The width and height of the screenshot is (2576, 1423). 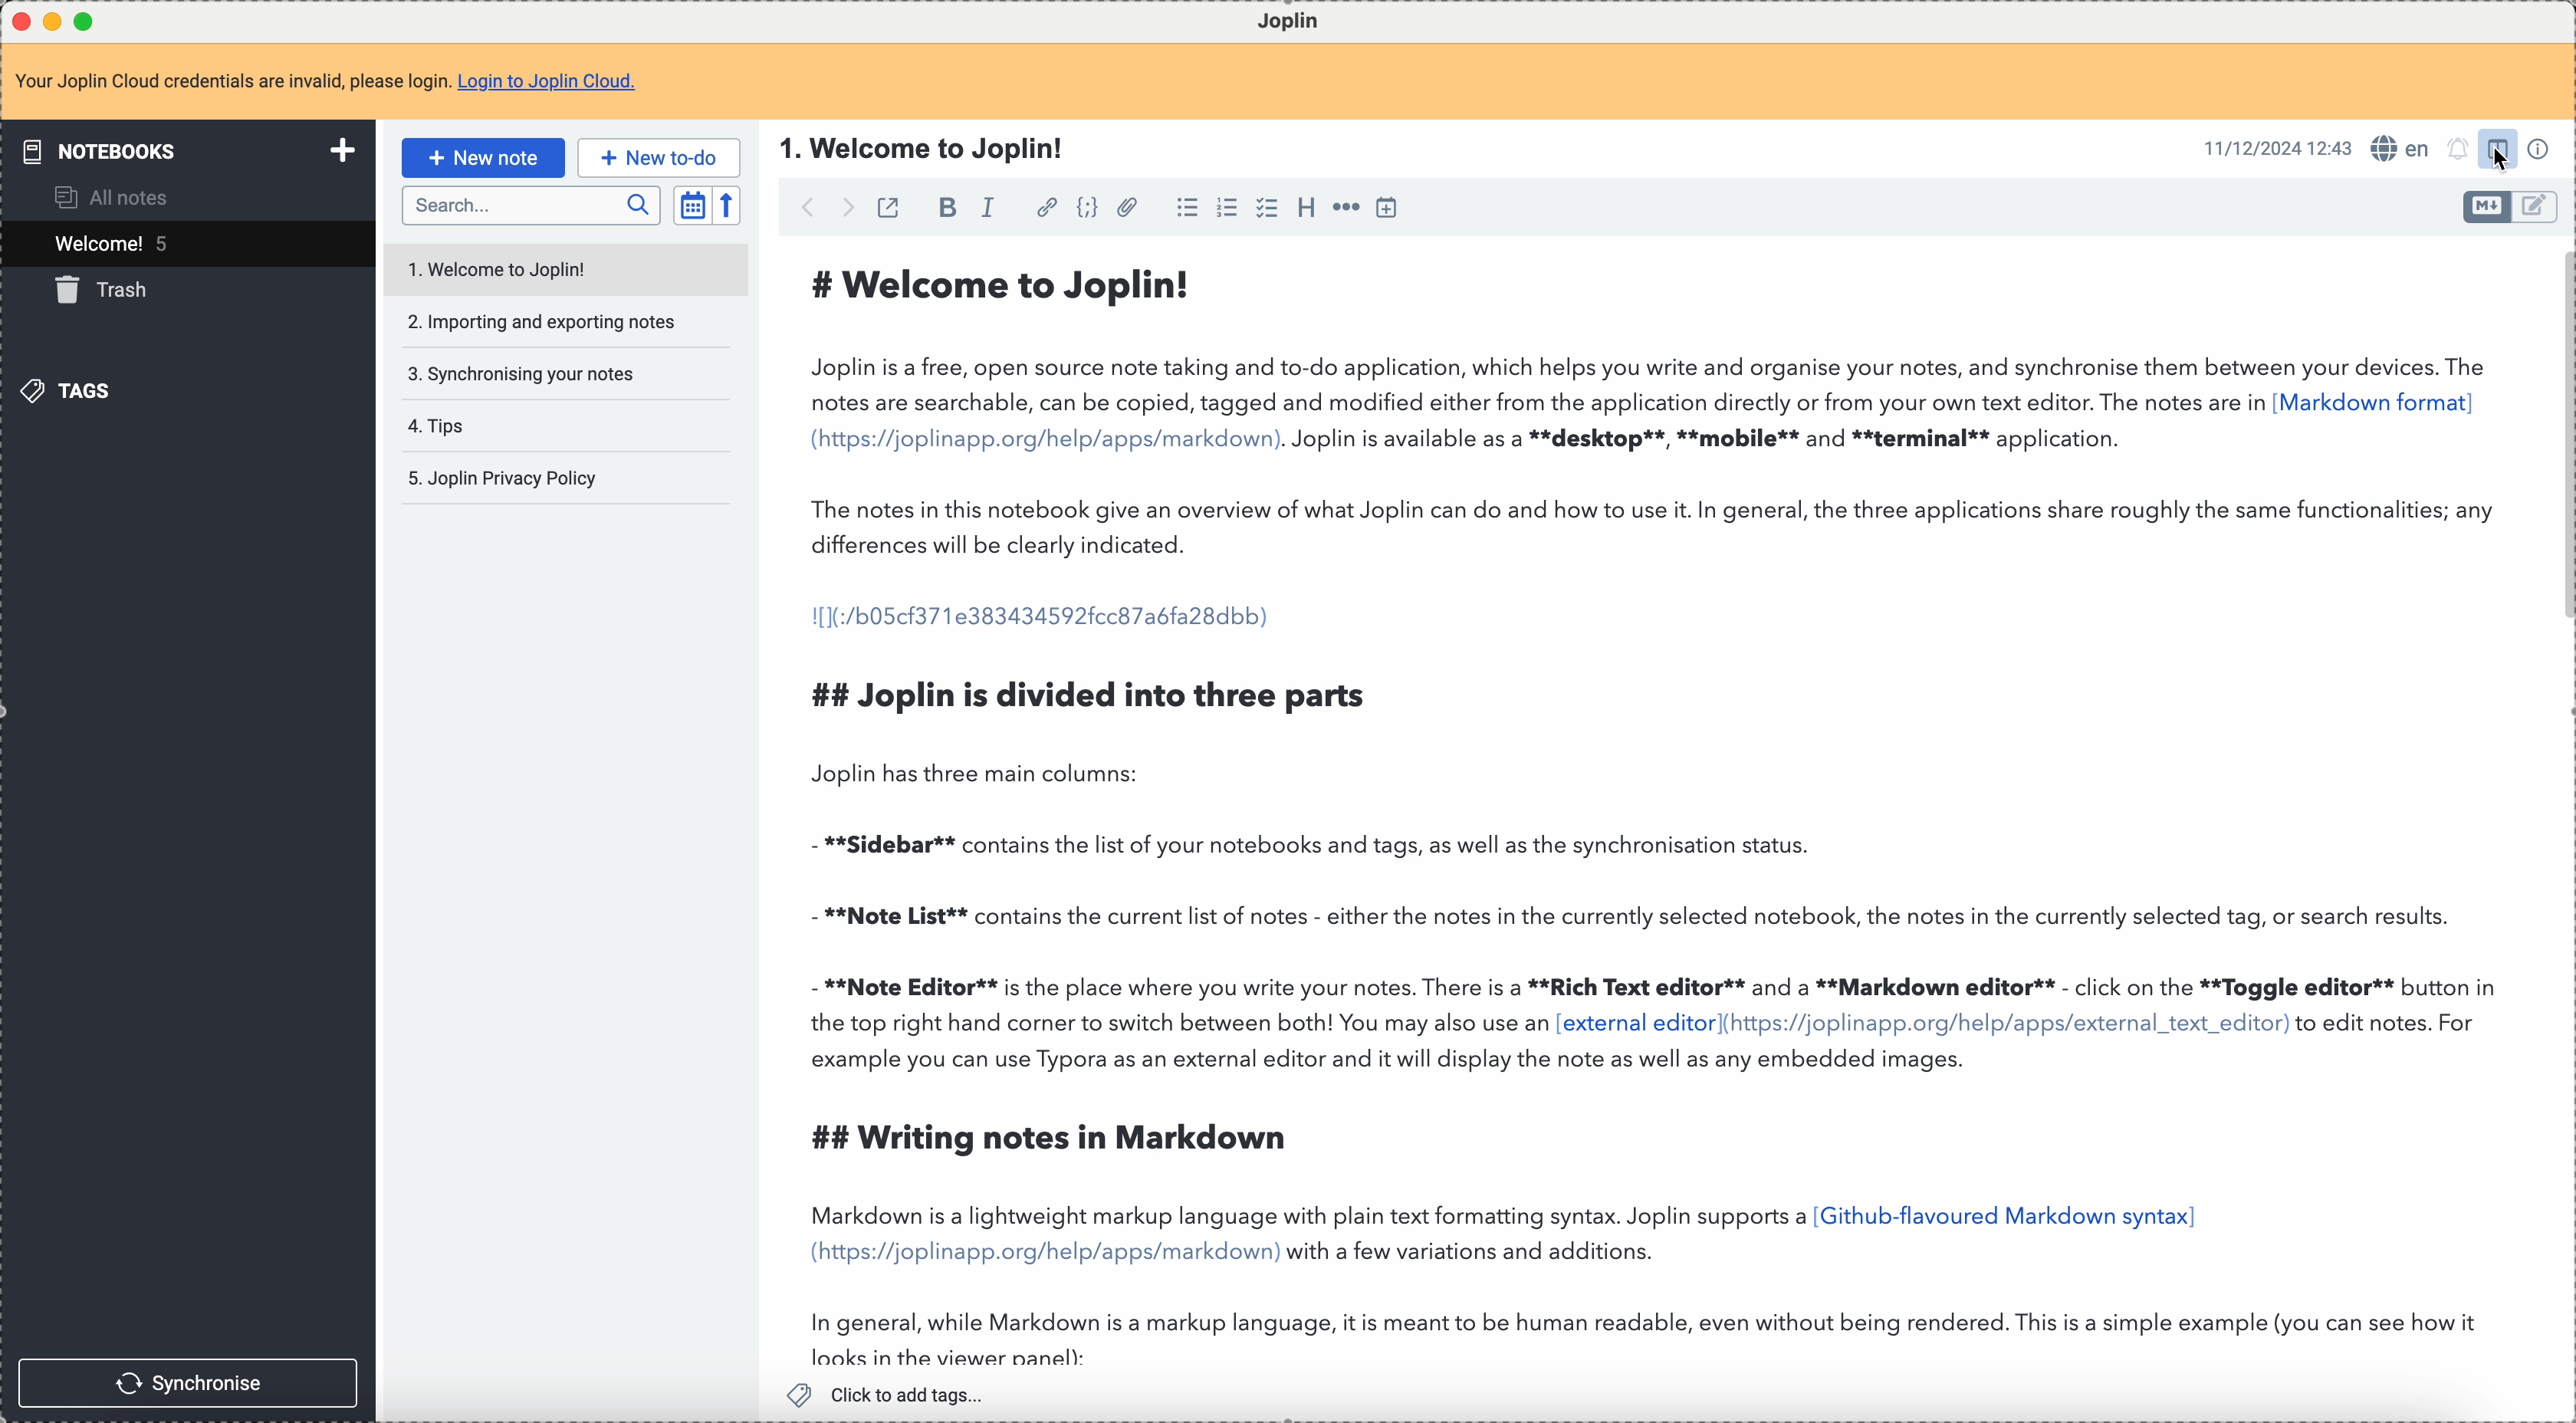 What do you see at coordinates (2560, 387) in the screenshot?
I see `scroll bar` at bounding box center [2560, 387].